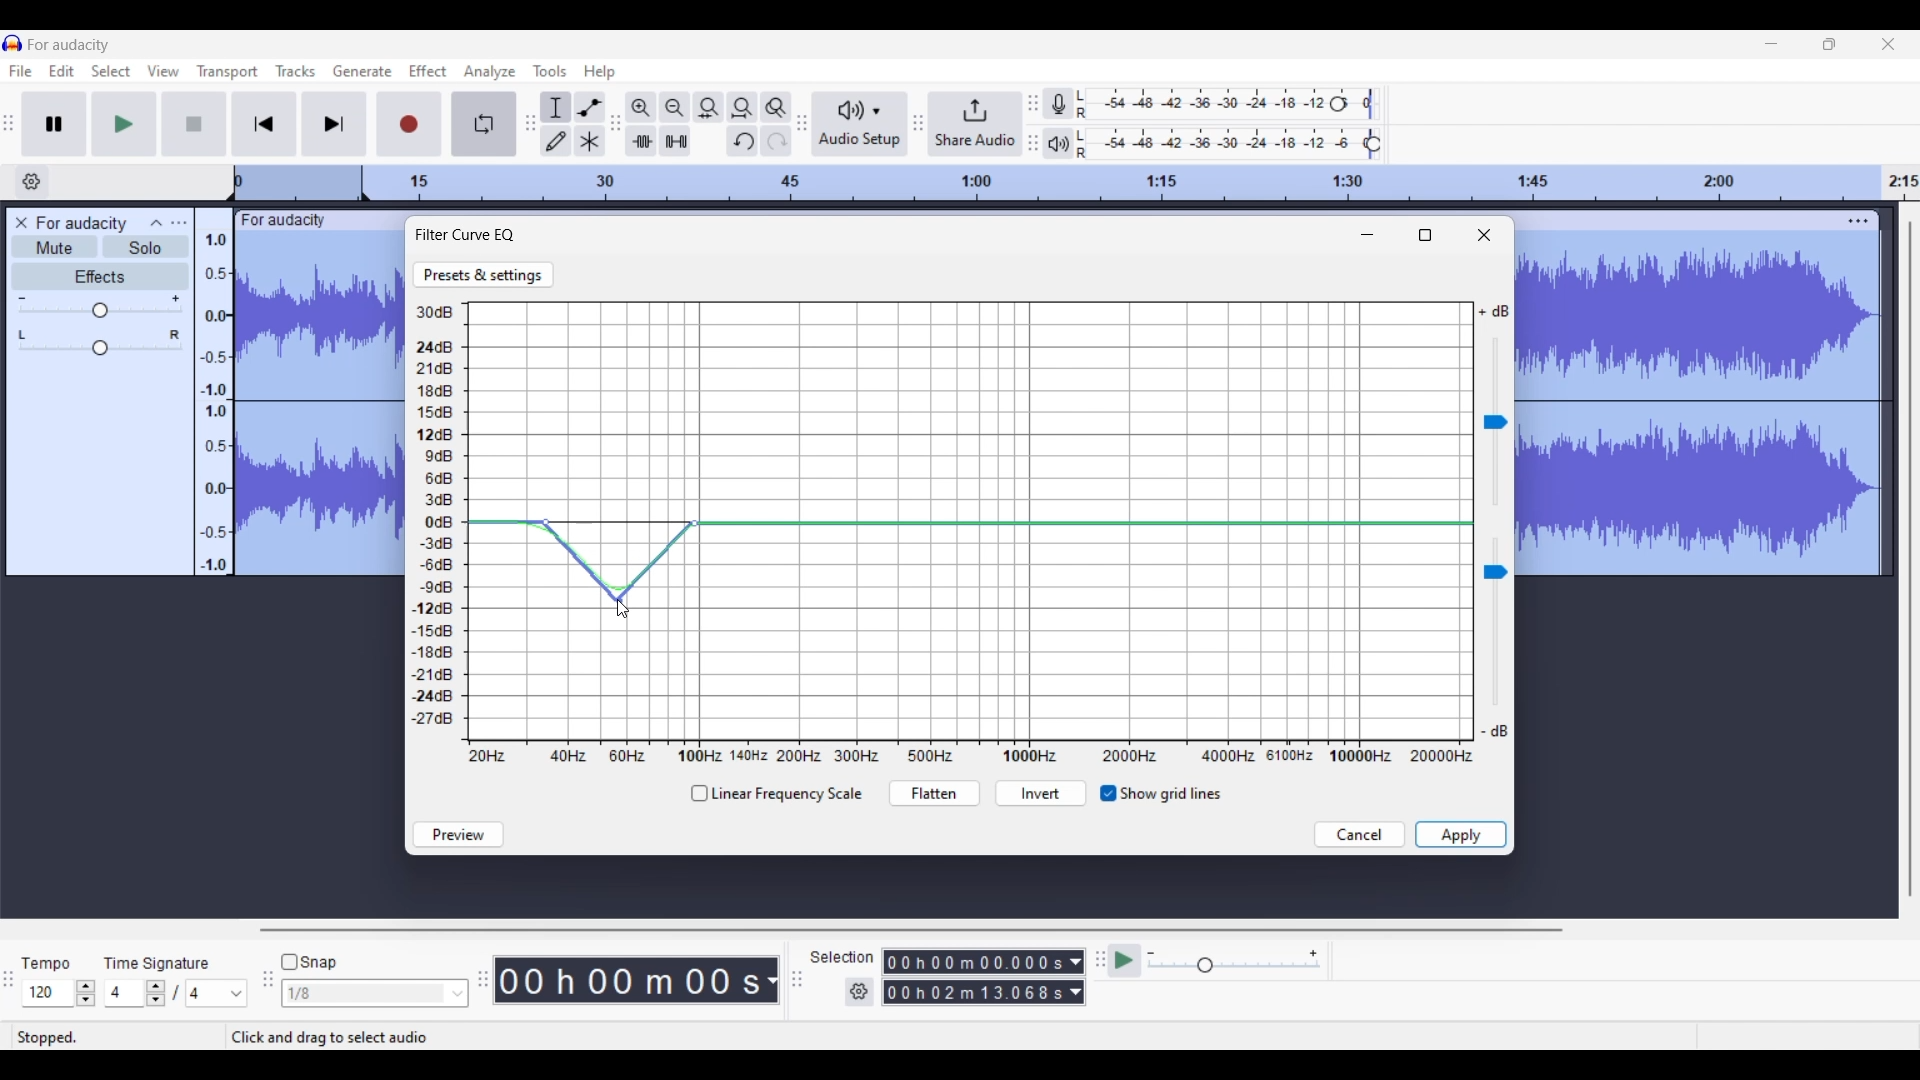 The image size is (1920, 1080). Describe the element at coordinates (24, 223) in the screenshot. I see `Delete track` at that location.